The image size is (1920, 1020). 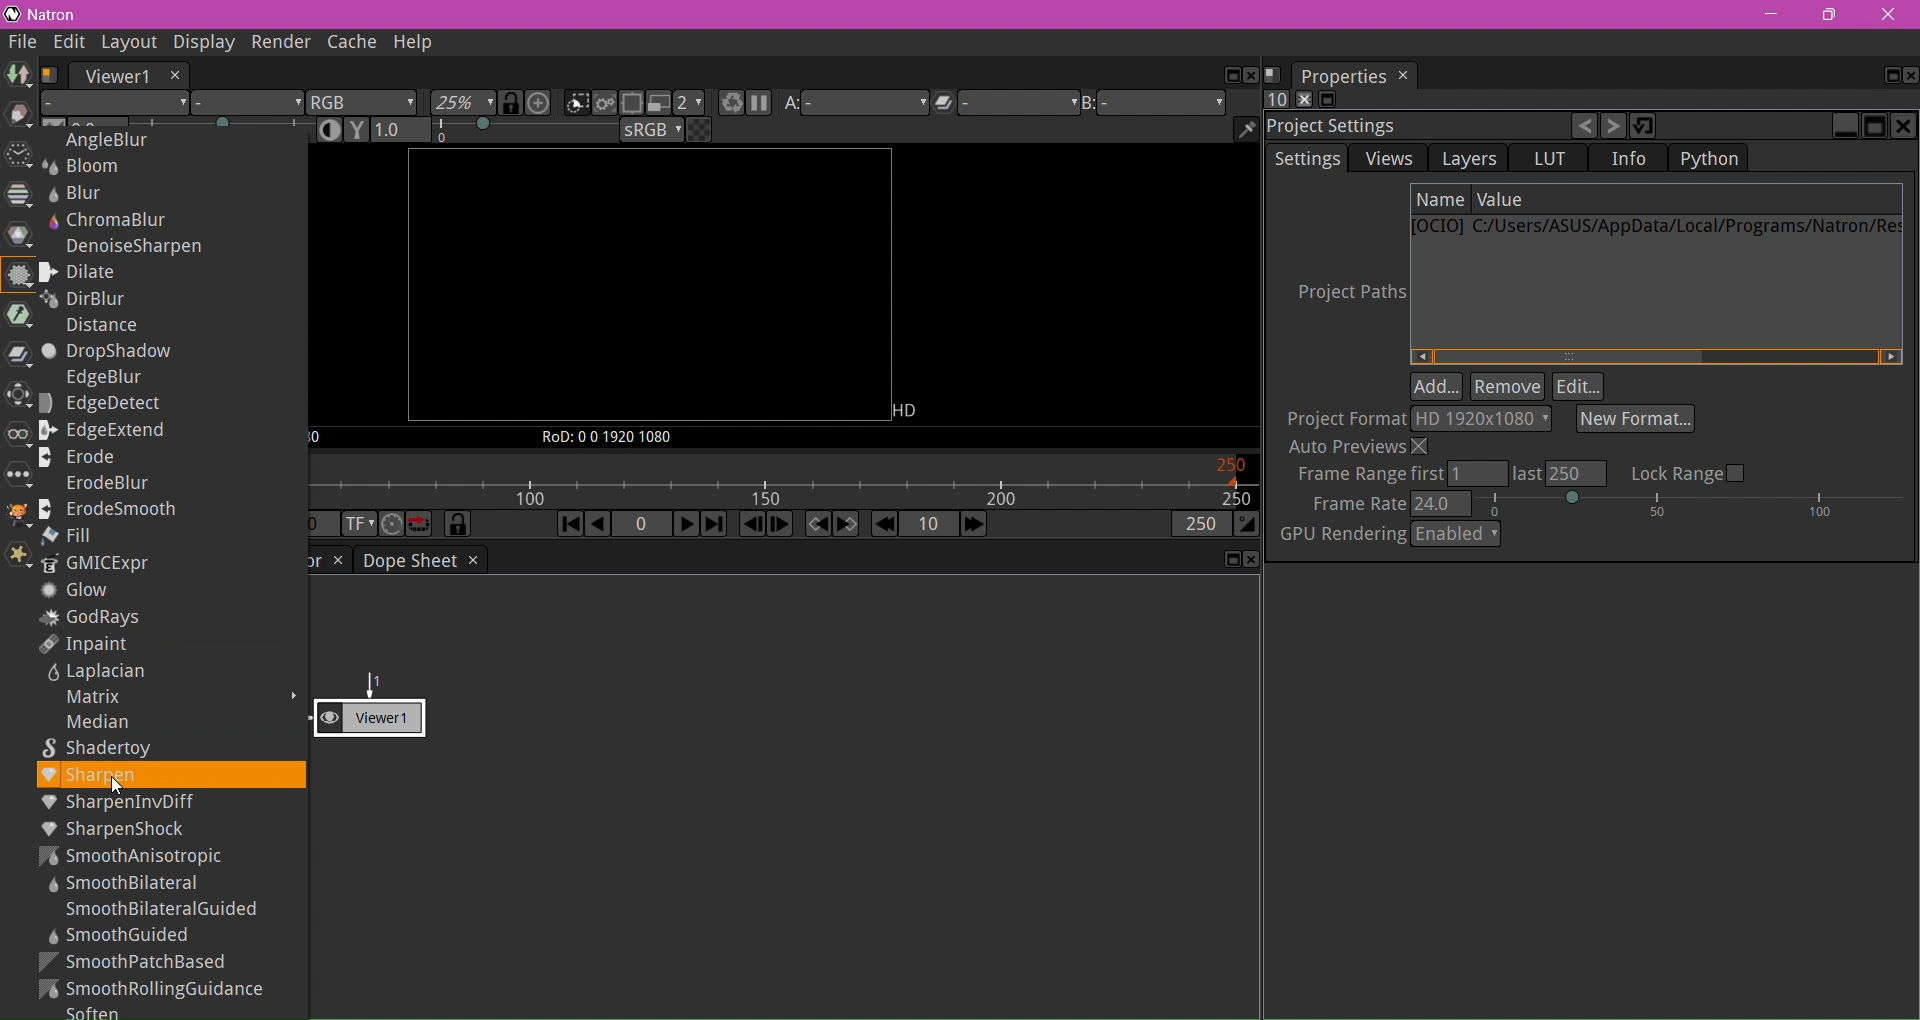 What do you see at coordinates (89, 167) in the screenshot?
I see `Bloom` at bounding box center [89, 167].